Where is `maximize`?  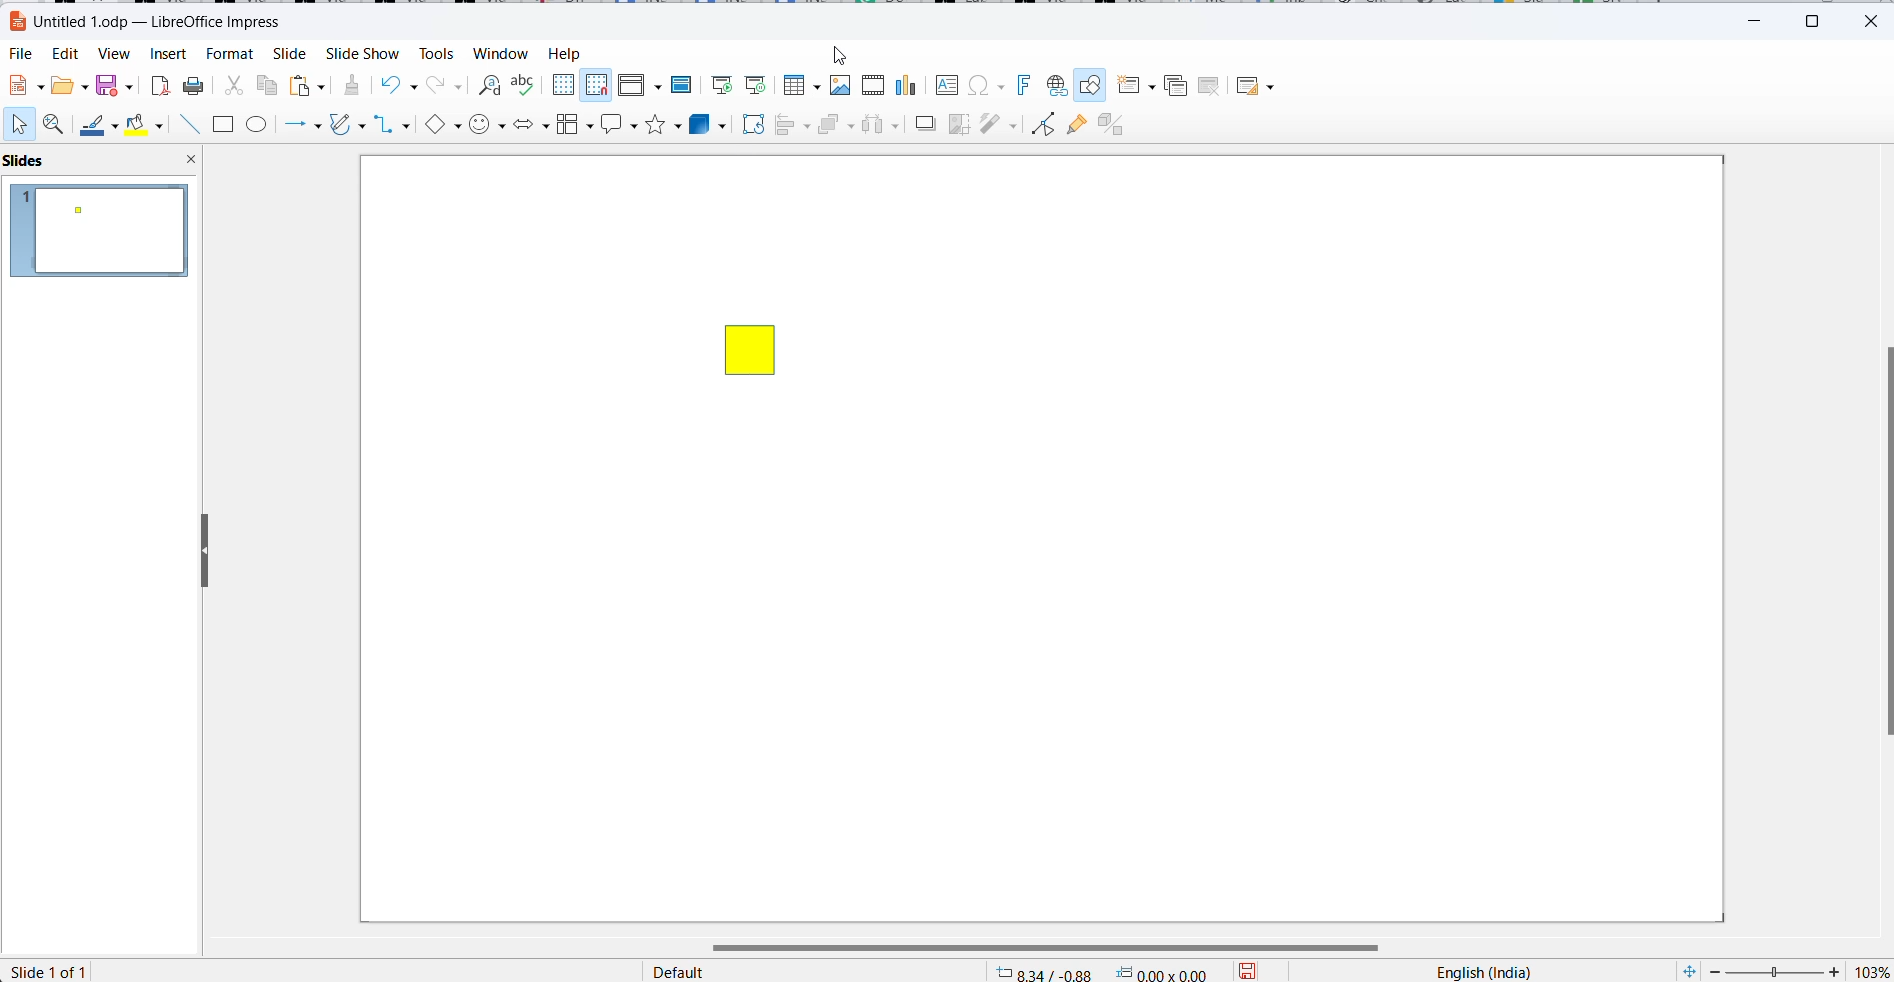
maximize is located at coordinates (1819, 19).